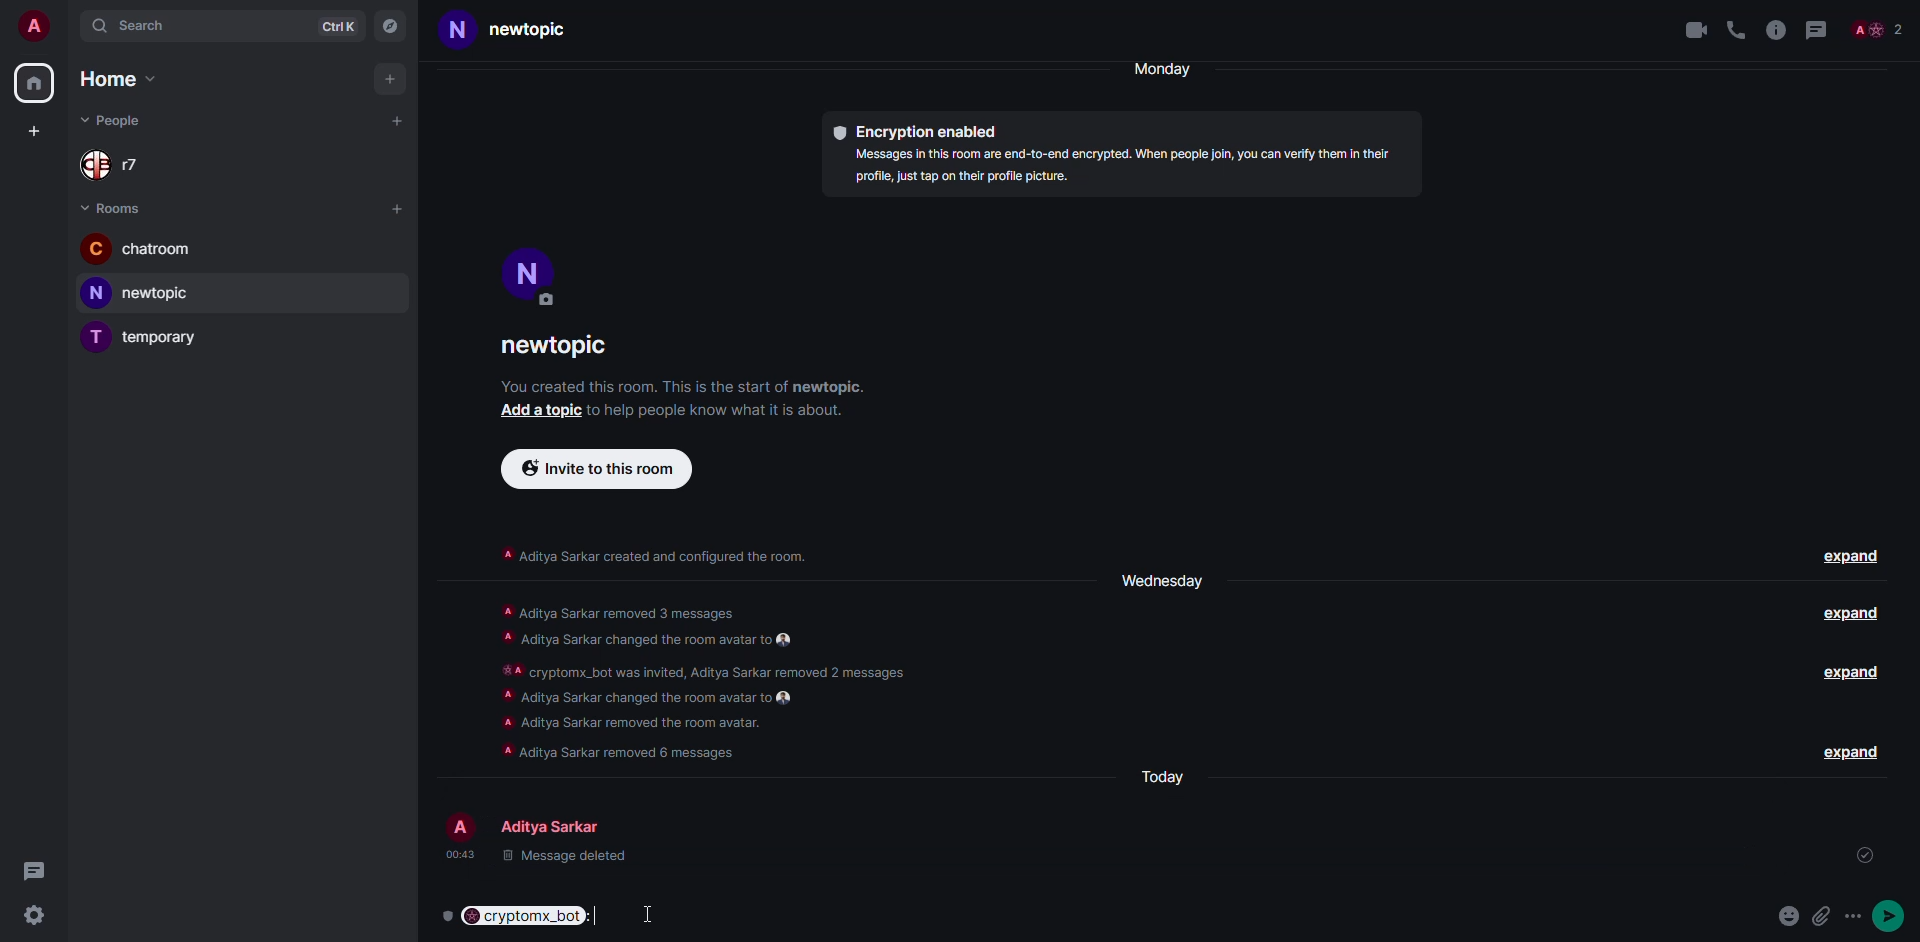 This screenshot has width=1920, height=942. I want to click on people, so click(117, 118).